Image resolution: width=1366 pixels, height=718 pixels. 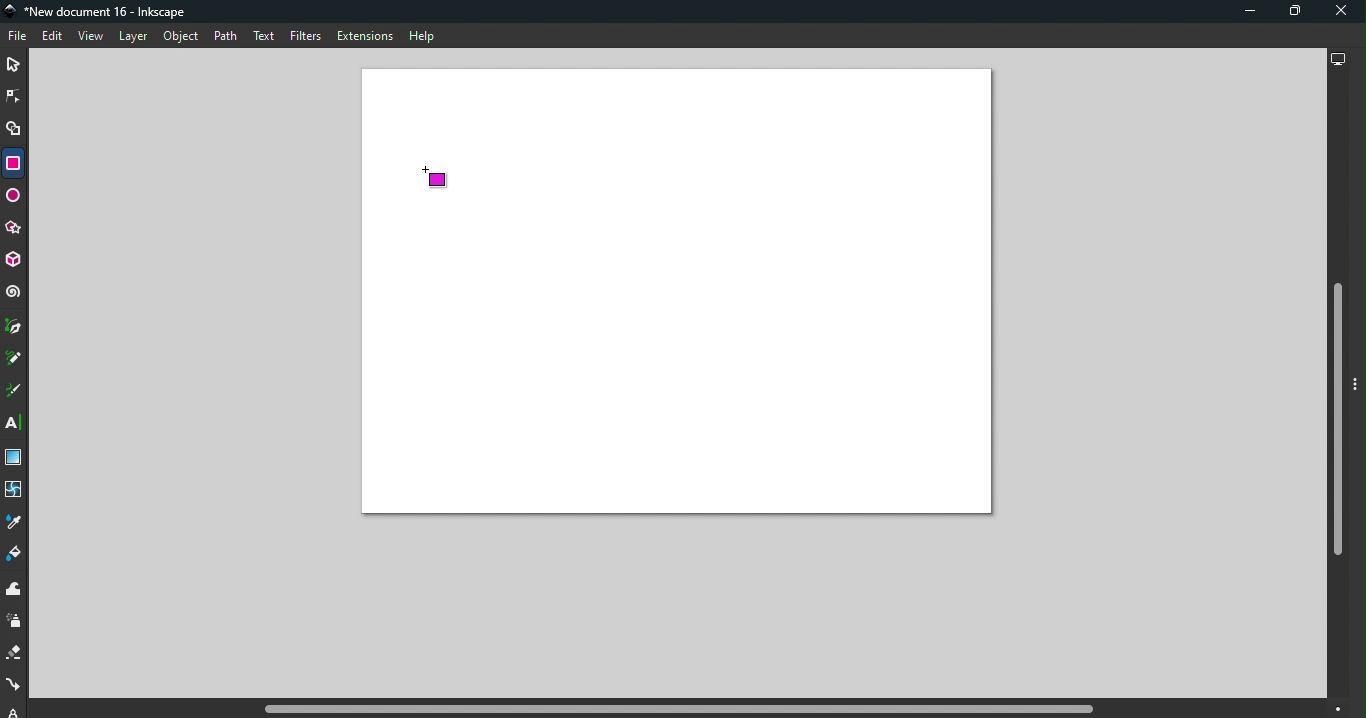 What do you see at coordinates (439, 179) in the screenshot?
I see `Cursor` at bounding box center [439, 179].